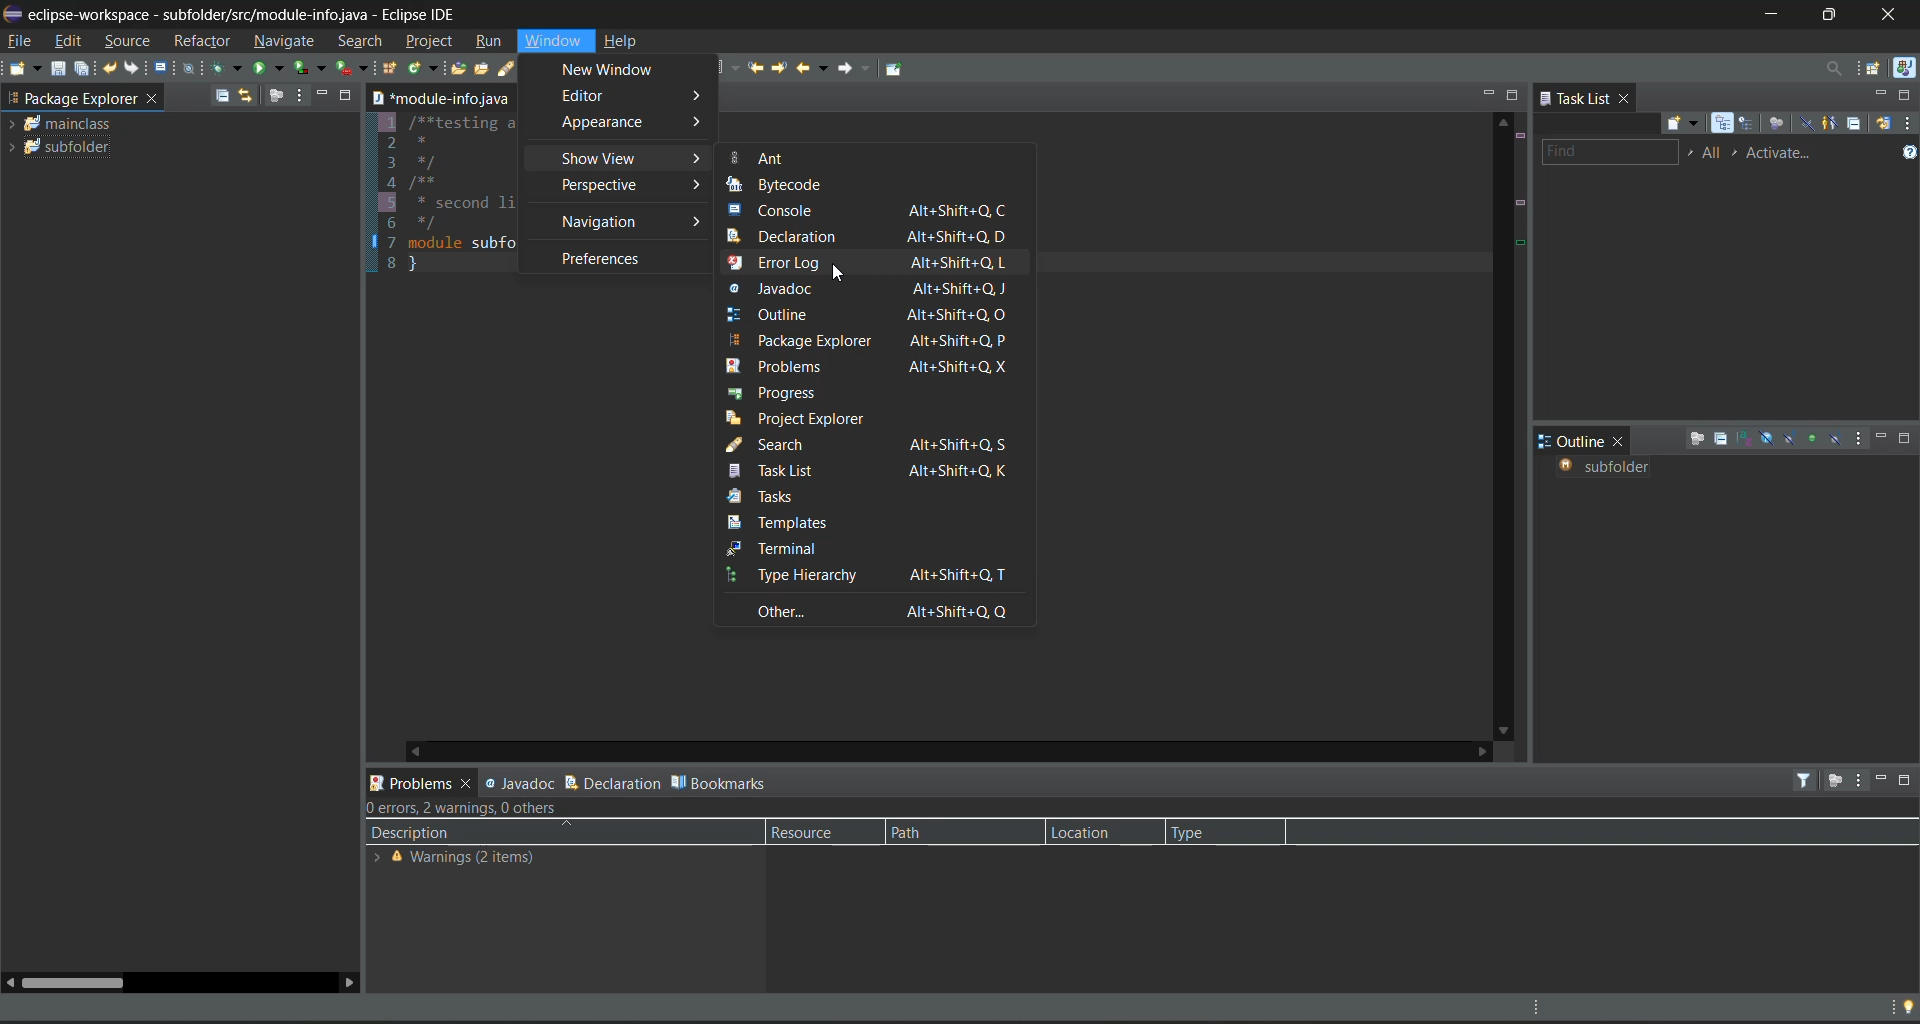 This screenshot has height=1024, width=1920. I want to click on outline, so click(868, 315).